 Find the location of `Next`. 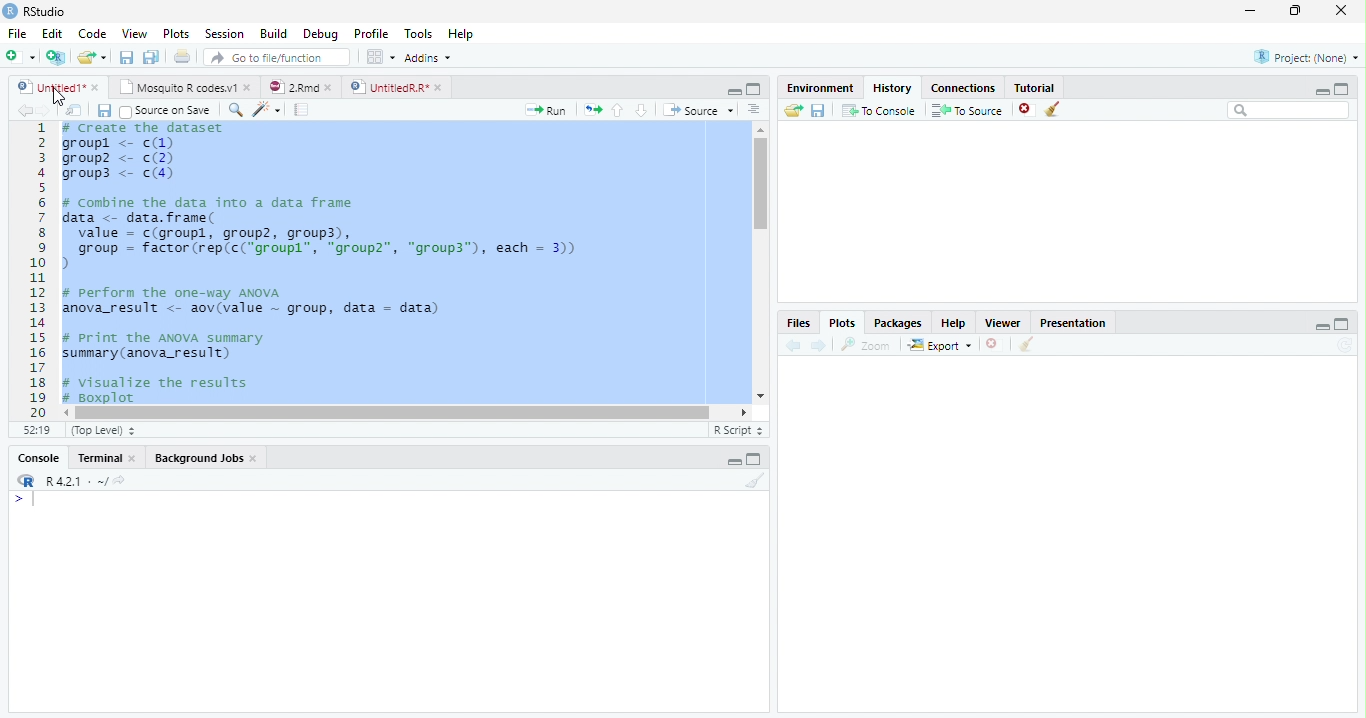

Next is located at coordinates (50, 111).